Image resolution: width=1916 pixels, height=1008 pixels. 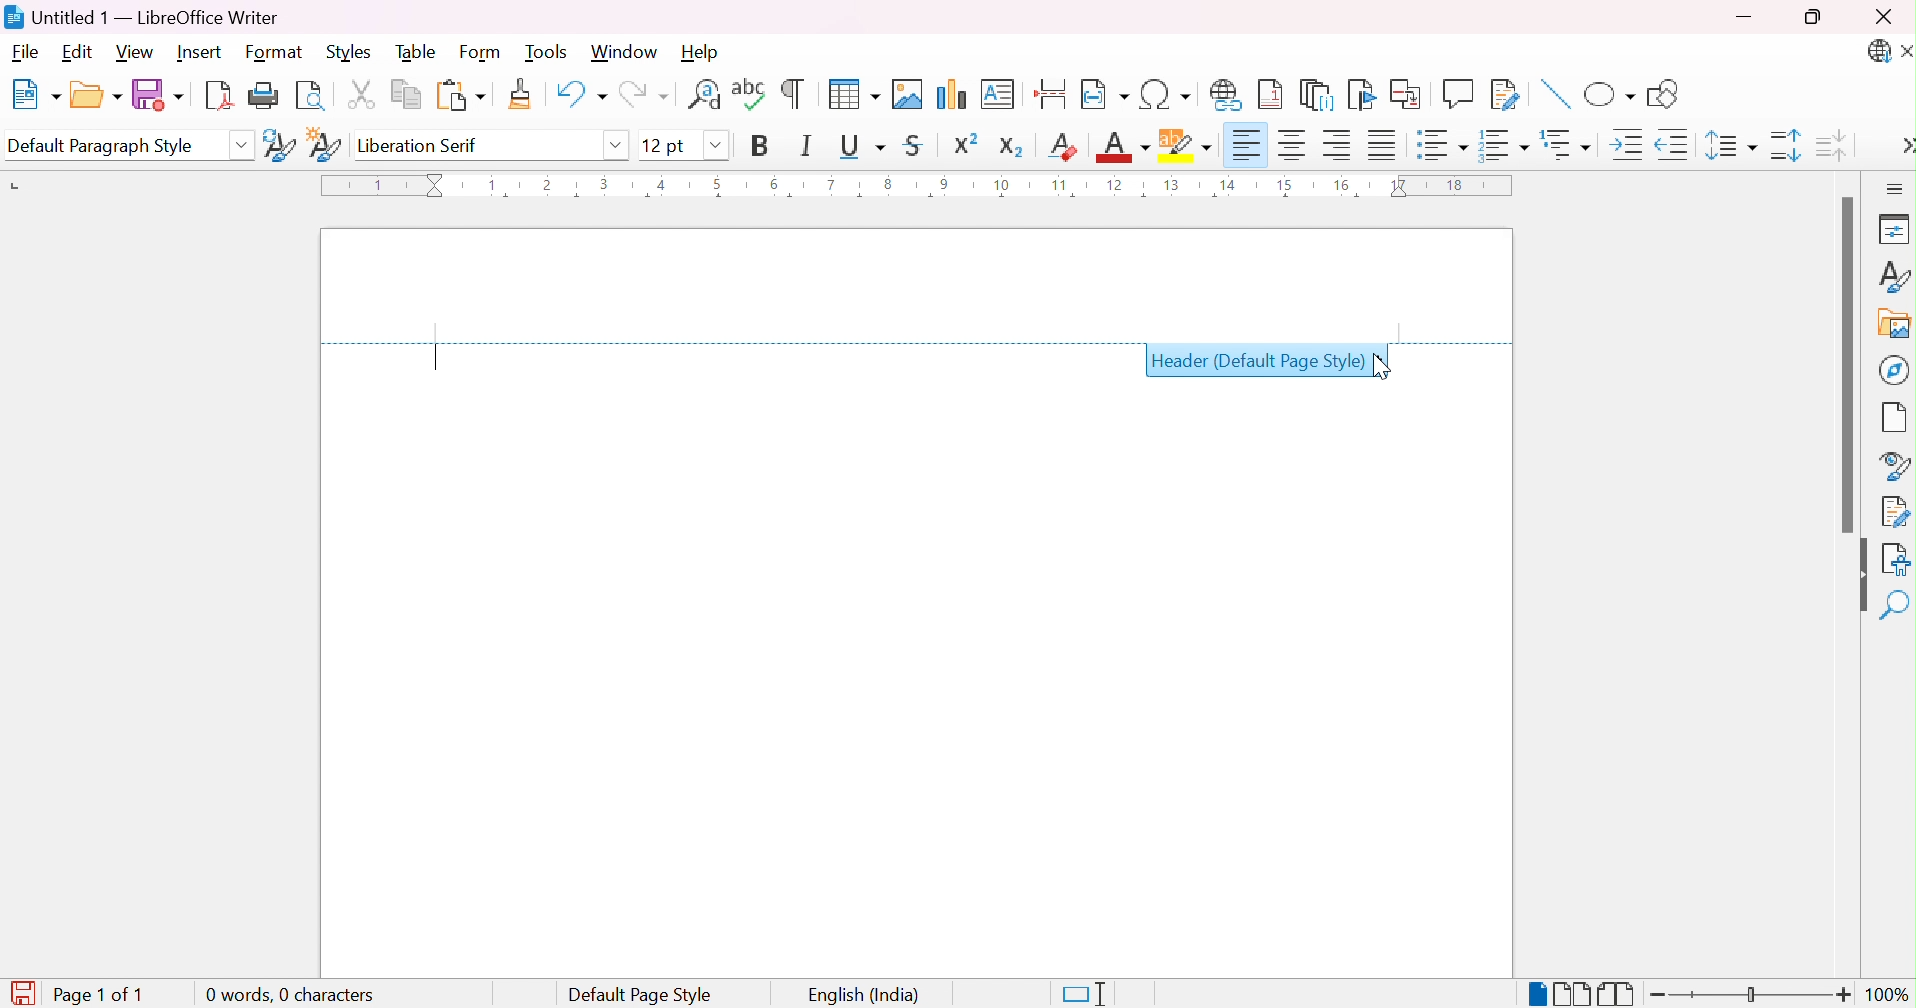 I want to click on Style inspector, so click(x=1897, y=466).